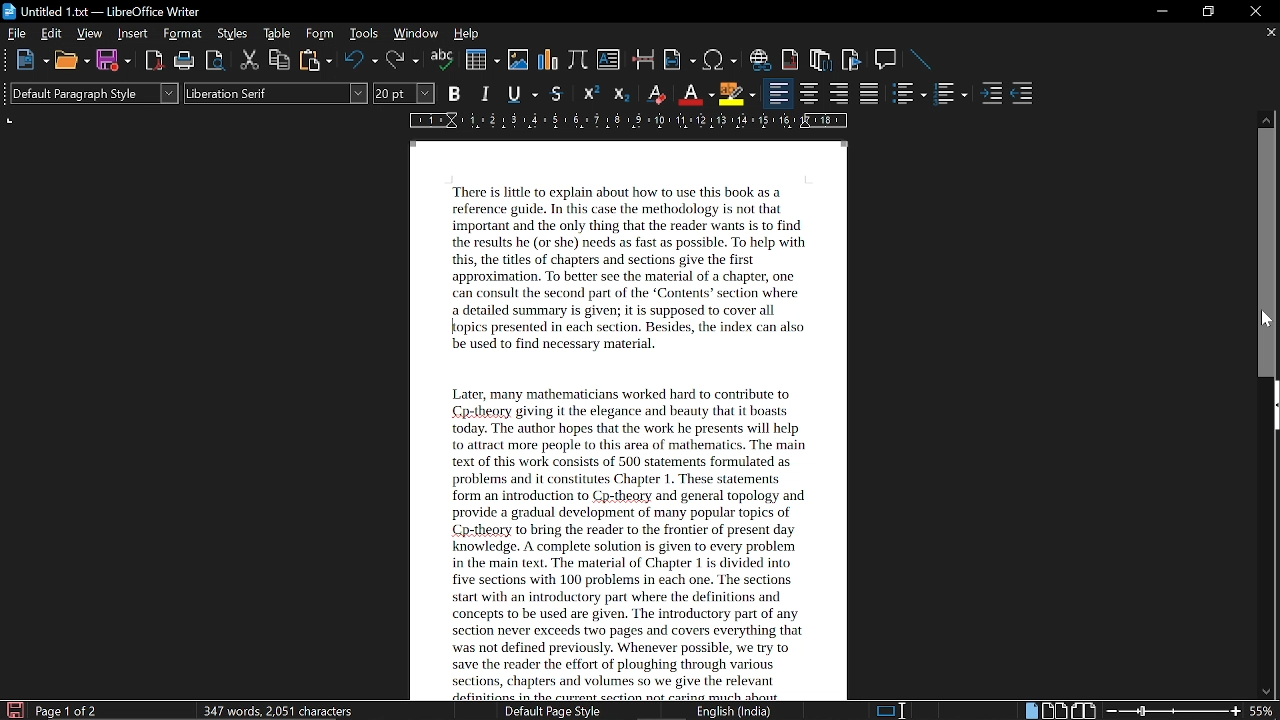  Describe the element at coordinates (13, 710) in the screenshot. I see `save` at that location.